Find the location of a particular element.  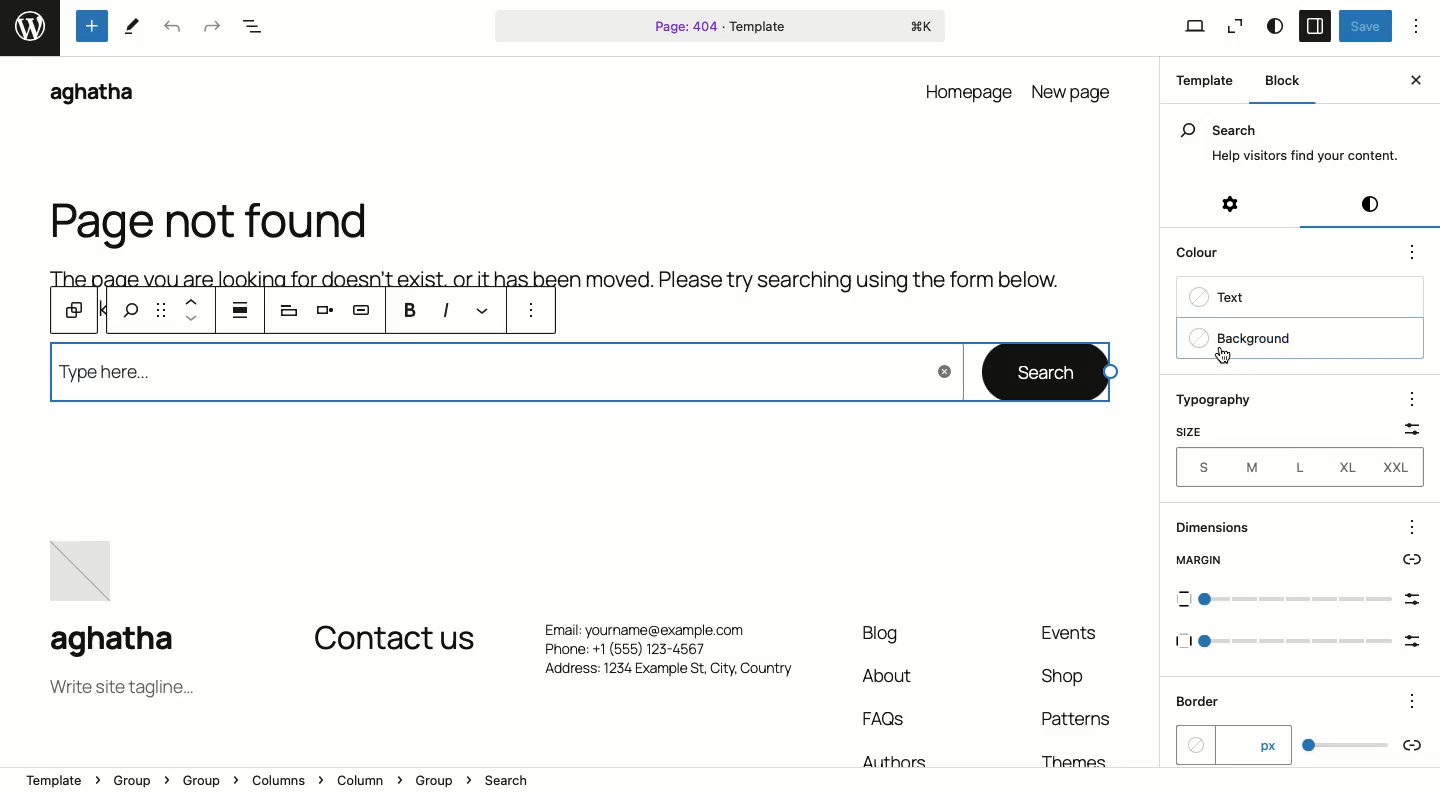

Zoom out is located at coordinates (1237, 25).